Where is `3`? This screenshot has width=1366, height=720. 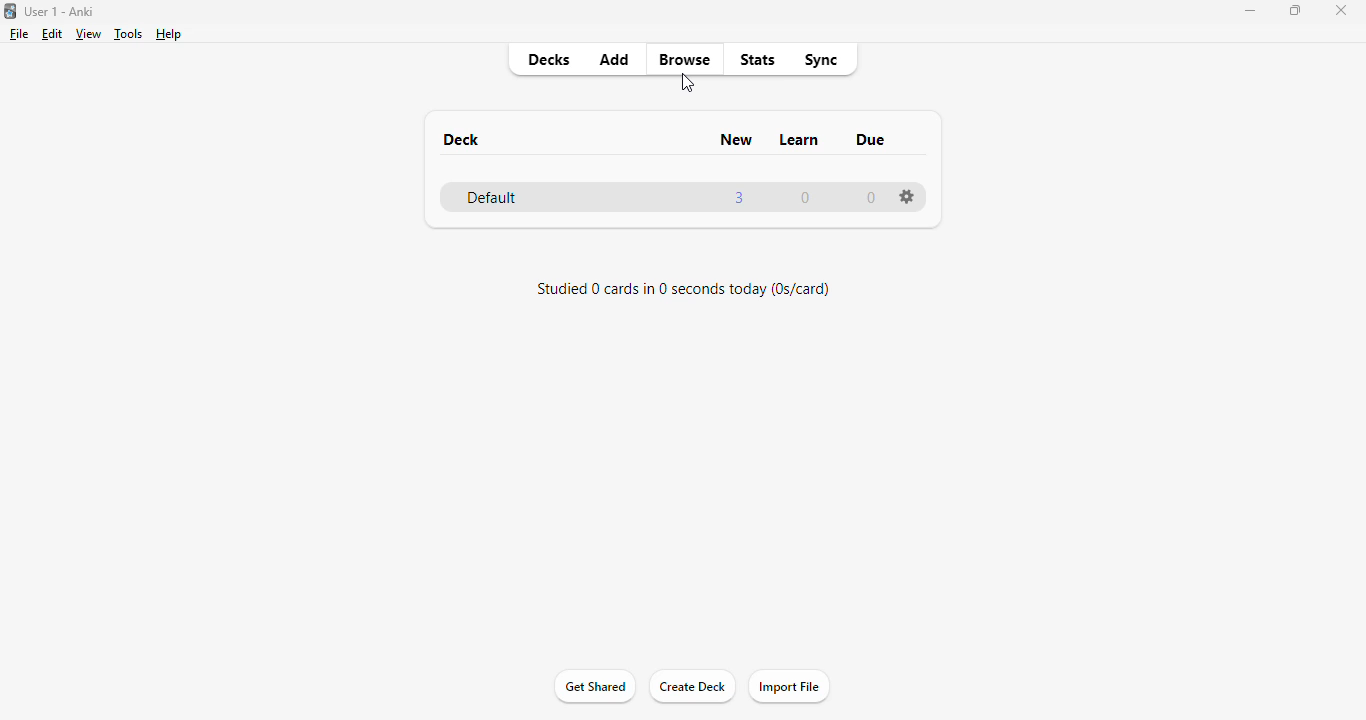 3 is located at coordinates (739, 197).